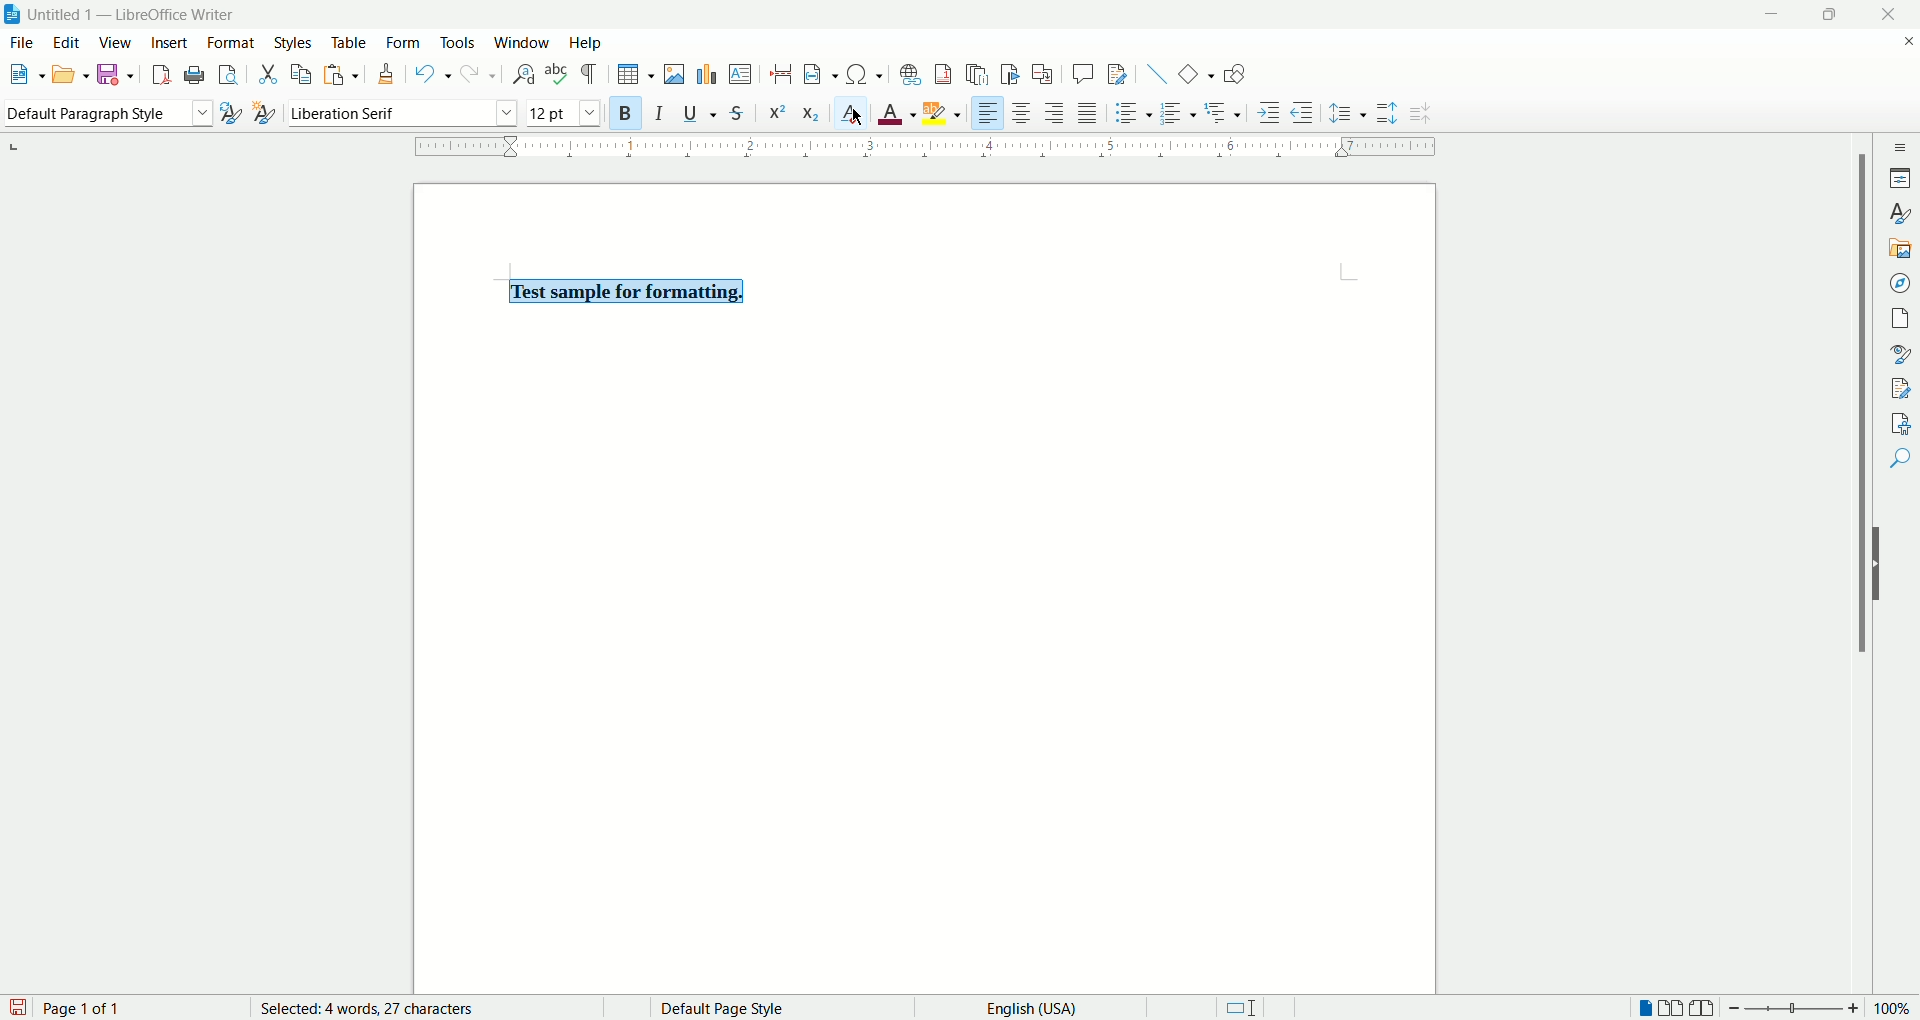 This screenshot has width=1920, height=1020. What do you see at coordinates (1899, 286) in the screenshot?
I see `navigator` at bounding box center [1899, 286].